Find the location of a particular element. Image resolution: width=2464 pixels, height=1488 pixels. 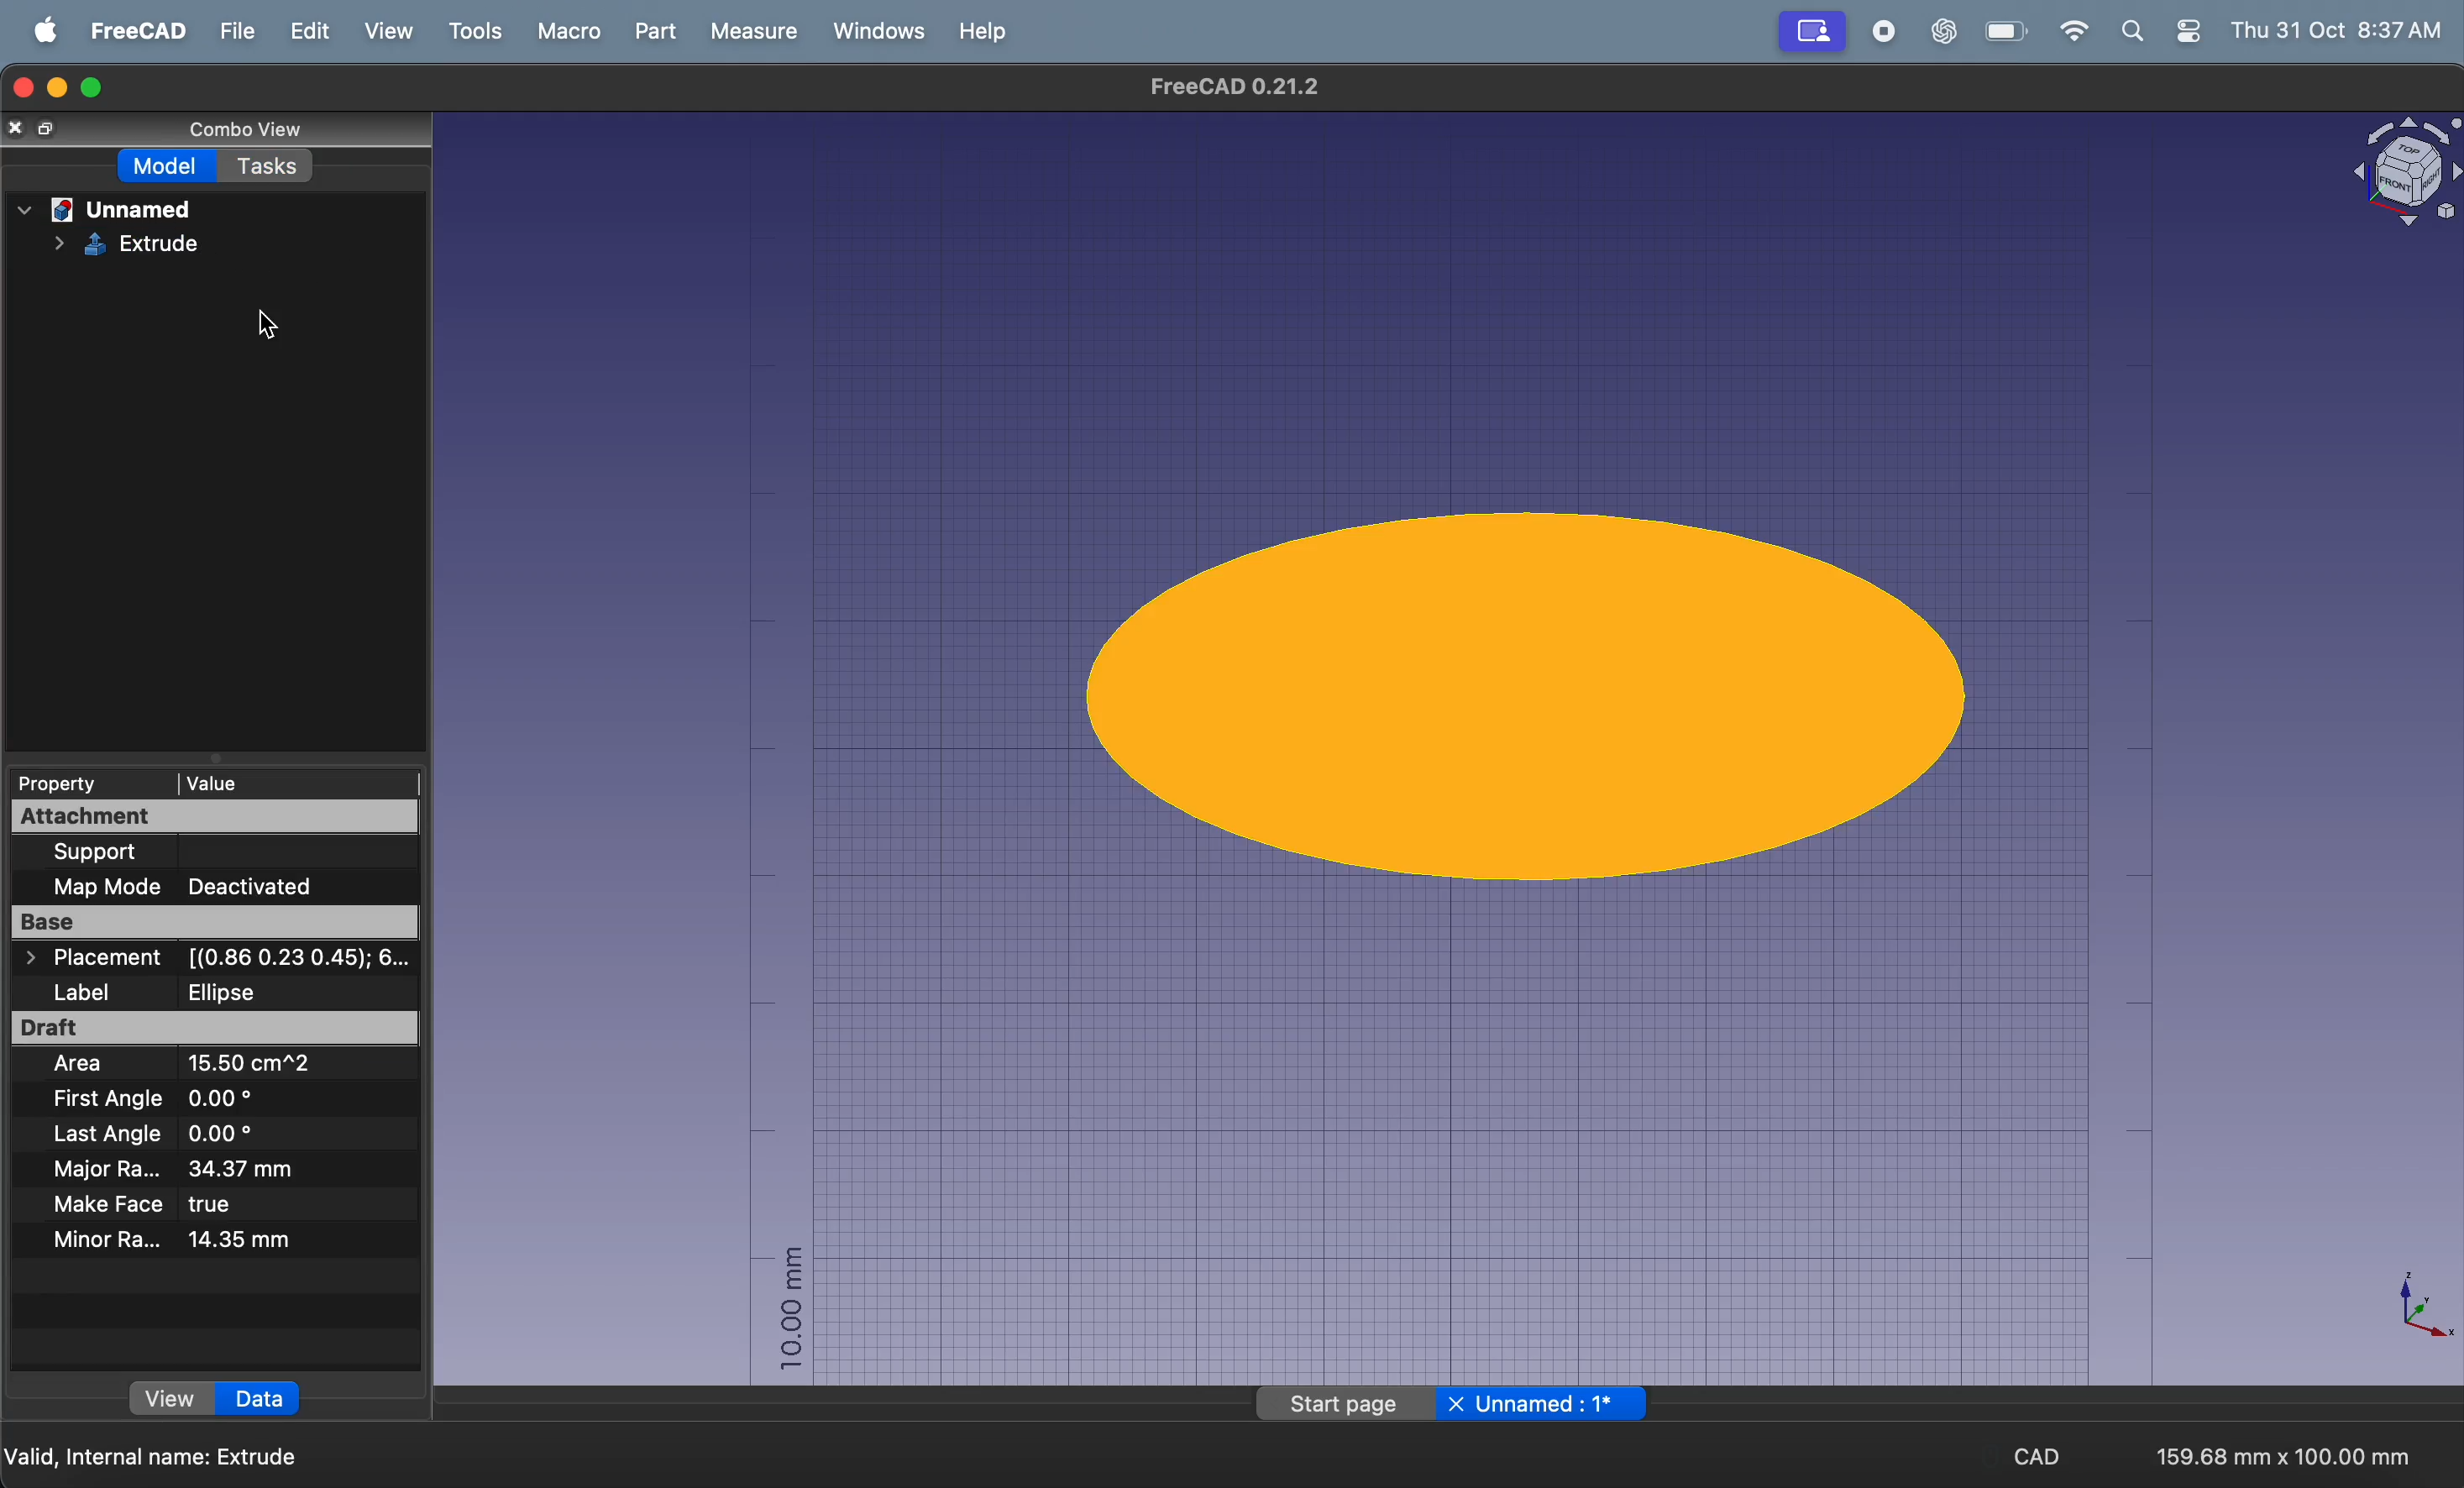

wifi is located at coordinates (2070, 31).